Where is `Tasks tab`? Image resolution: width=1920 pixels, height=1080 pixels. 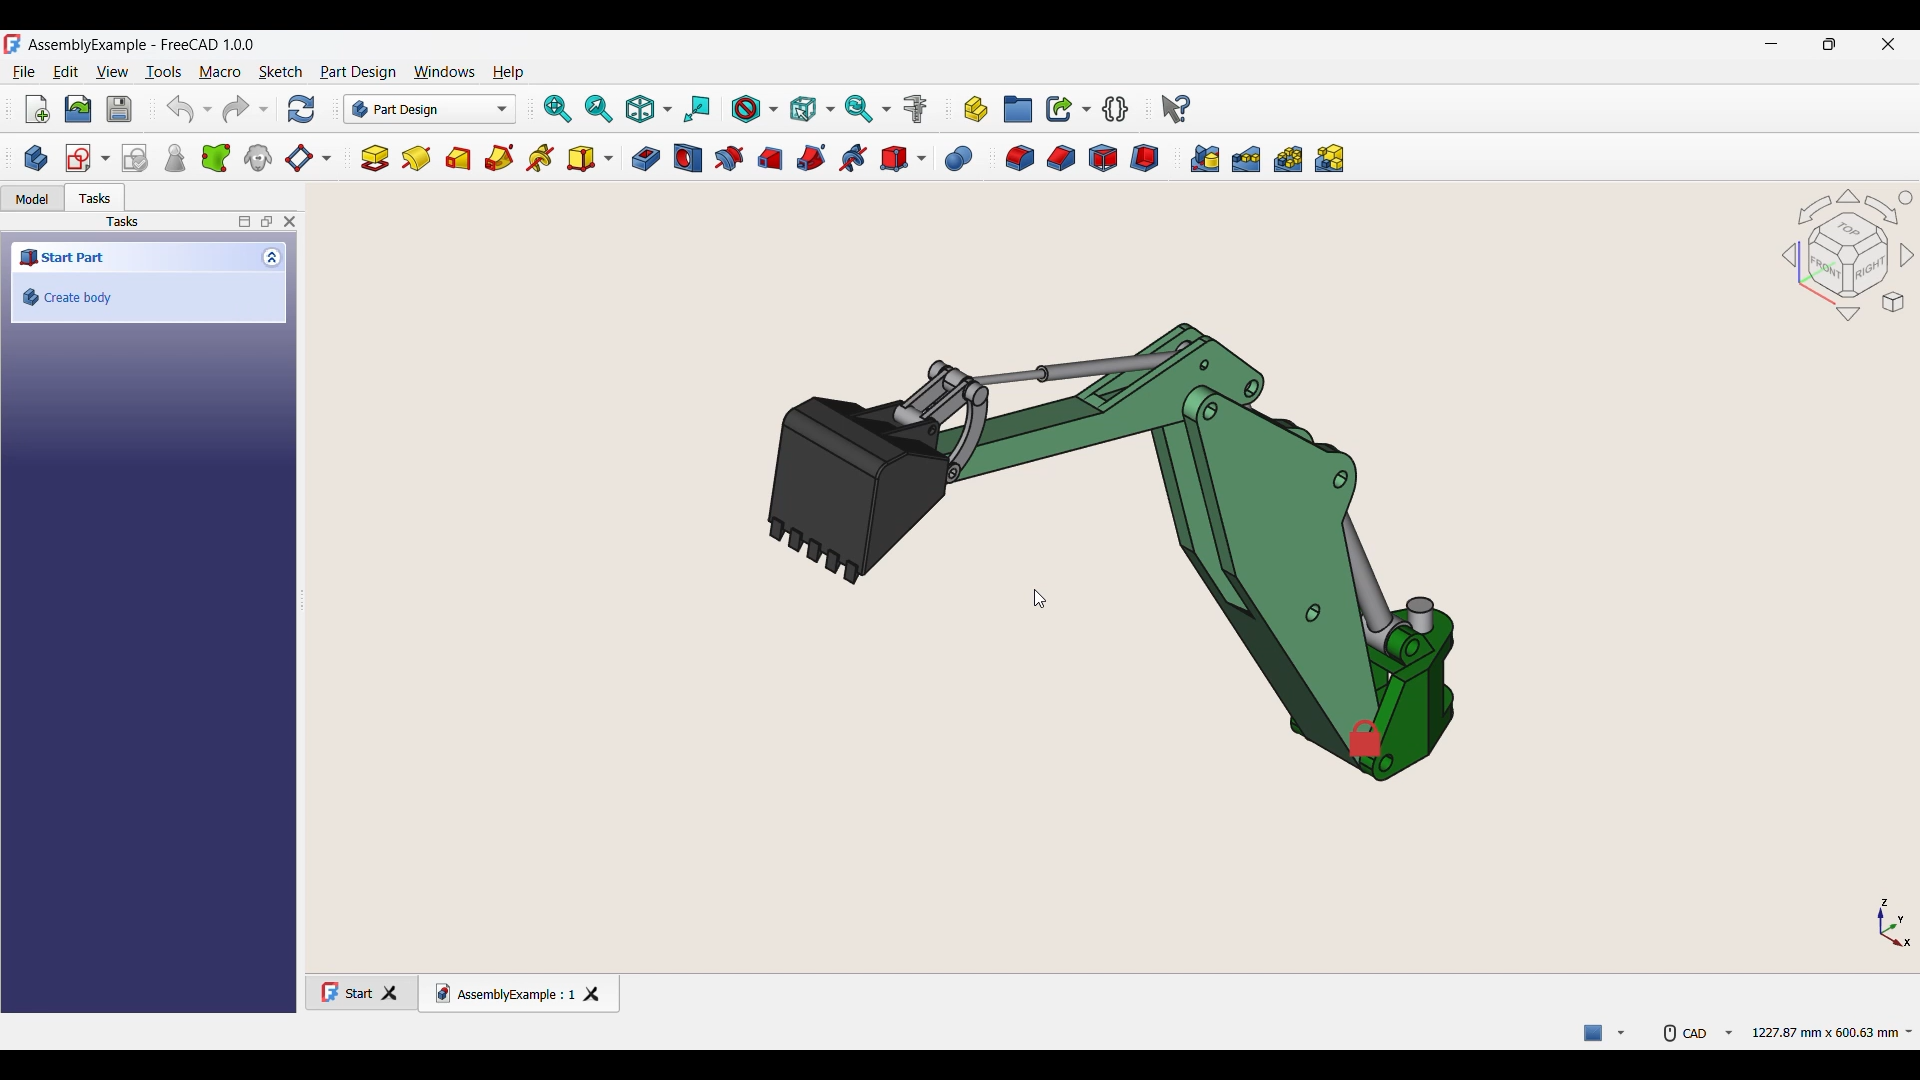
Tasks tab is located at coordinates (95, 198).